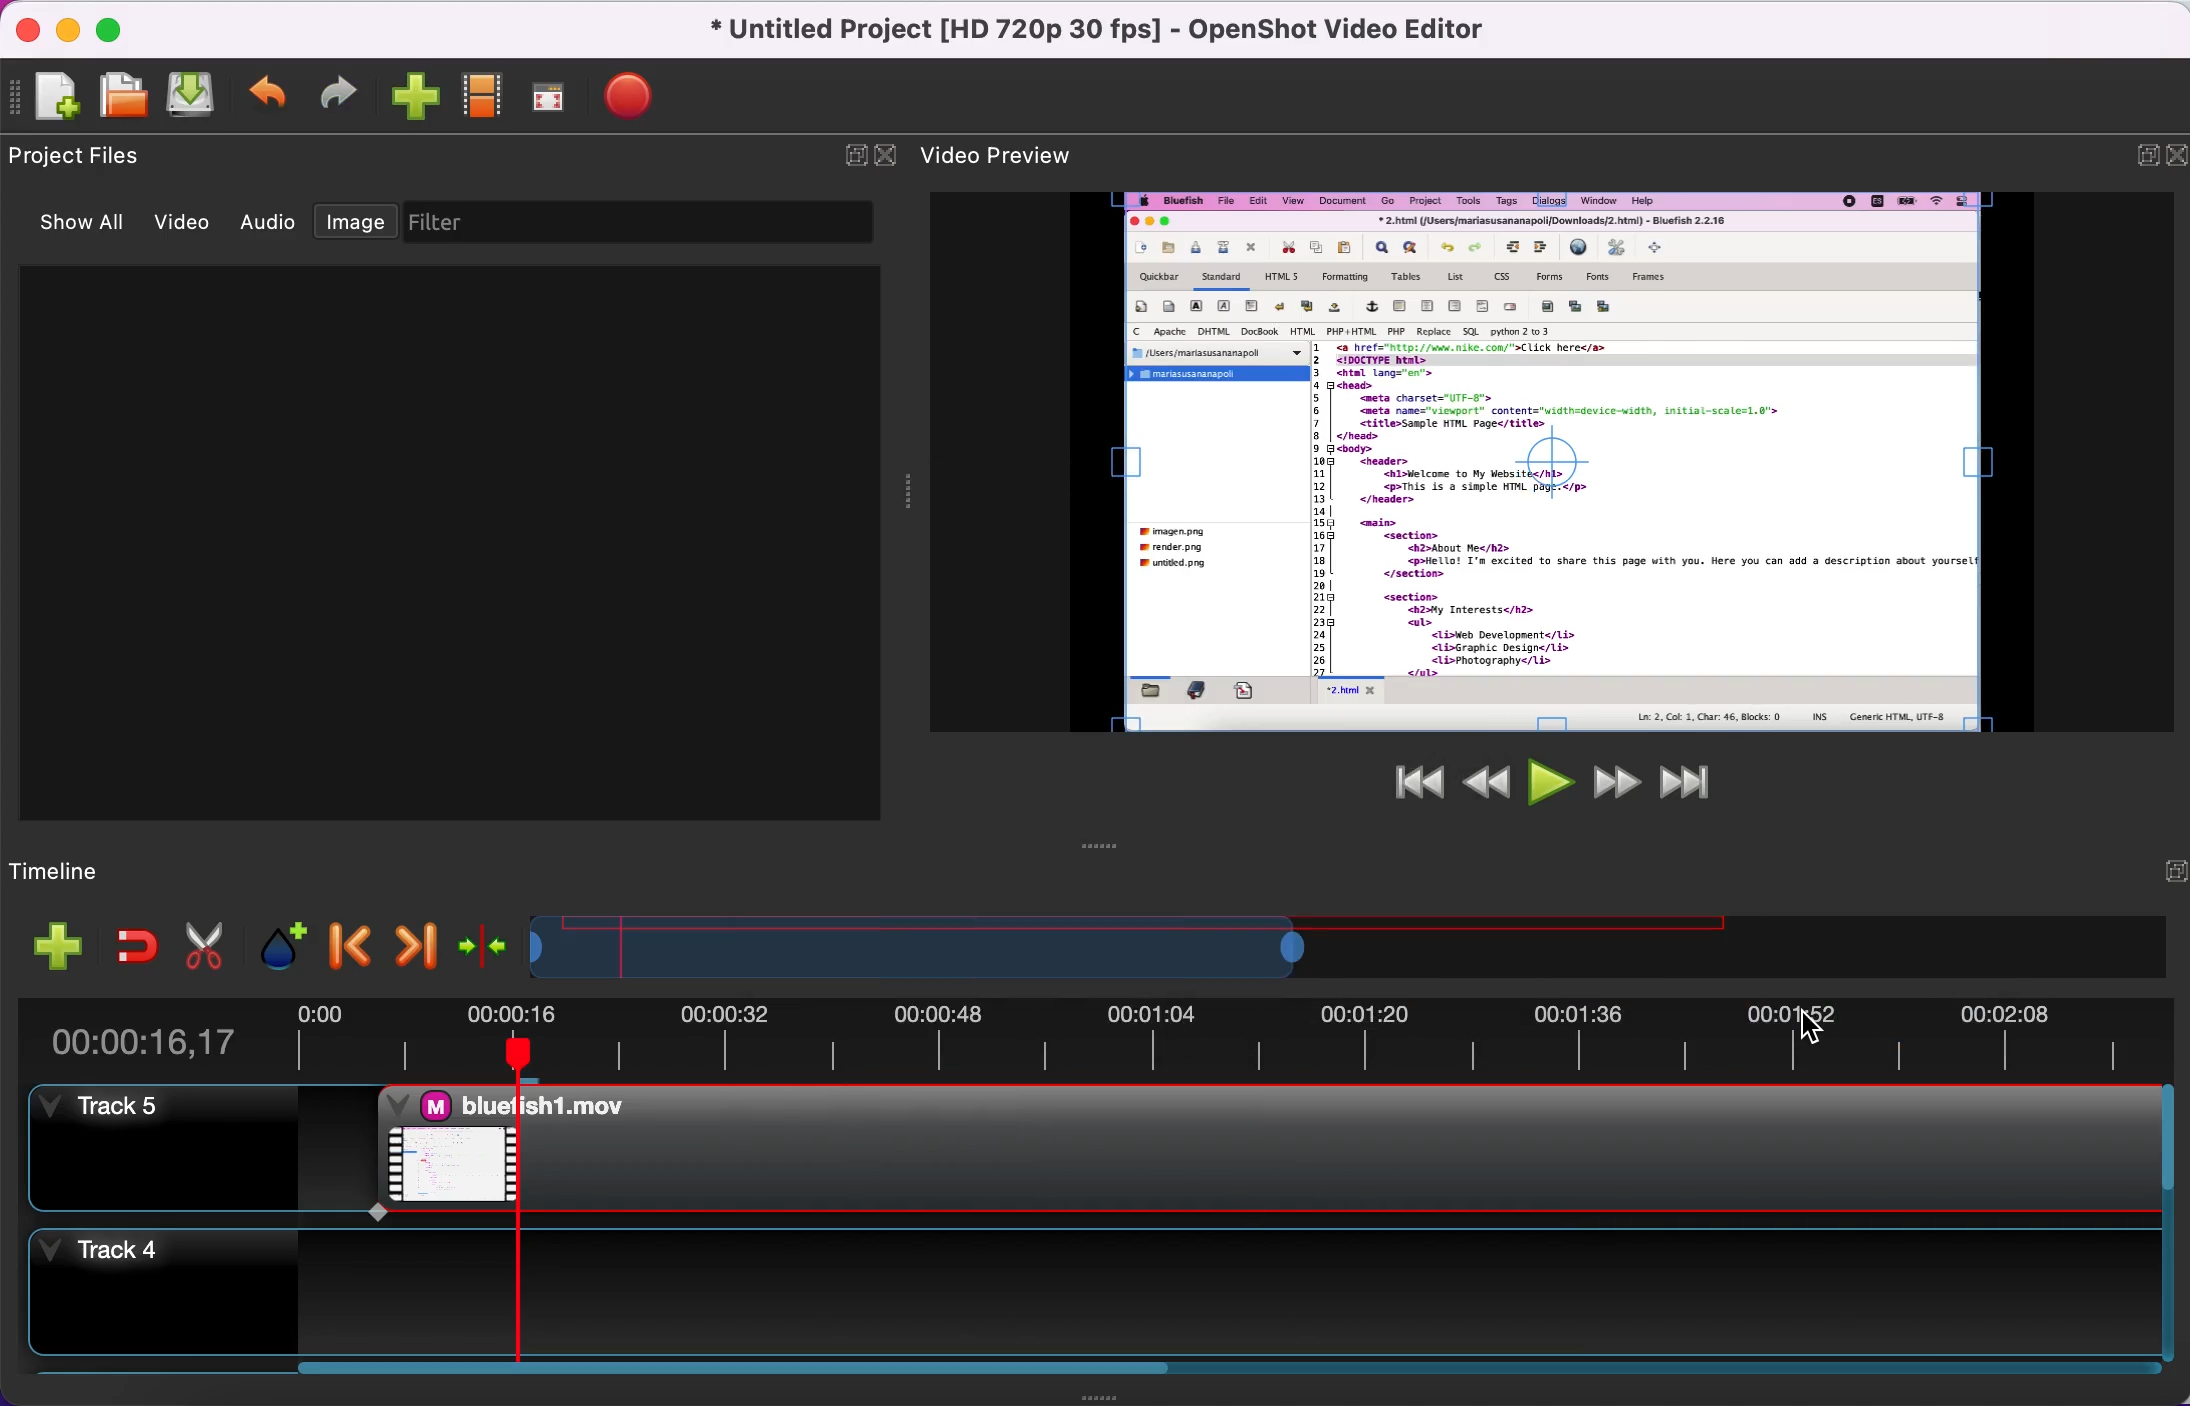  I want to click on next marker, so click(409, 941).